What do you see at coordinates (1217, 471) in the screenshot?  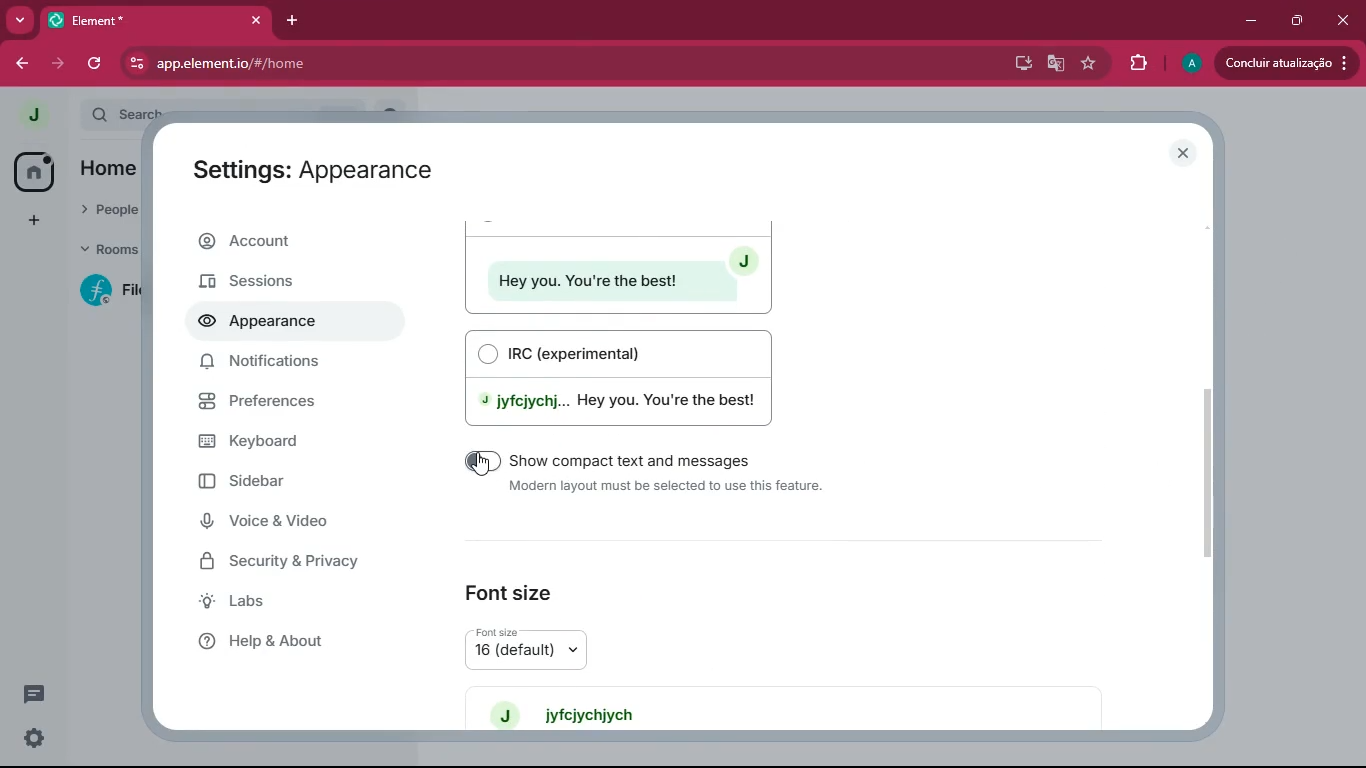 I see `scroll bar` at bounding box center [1217, 471].